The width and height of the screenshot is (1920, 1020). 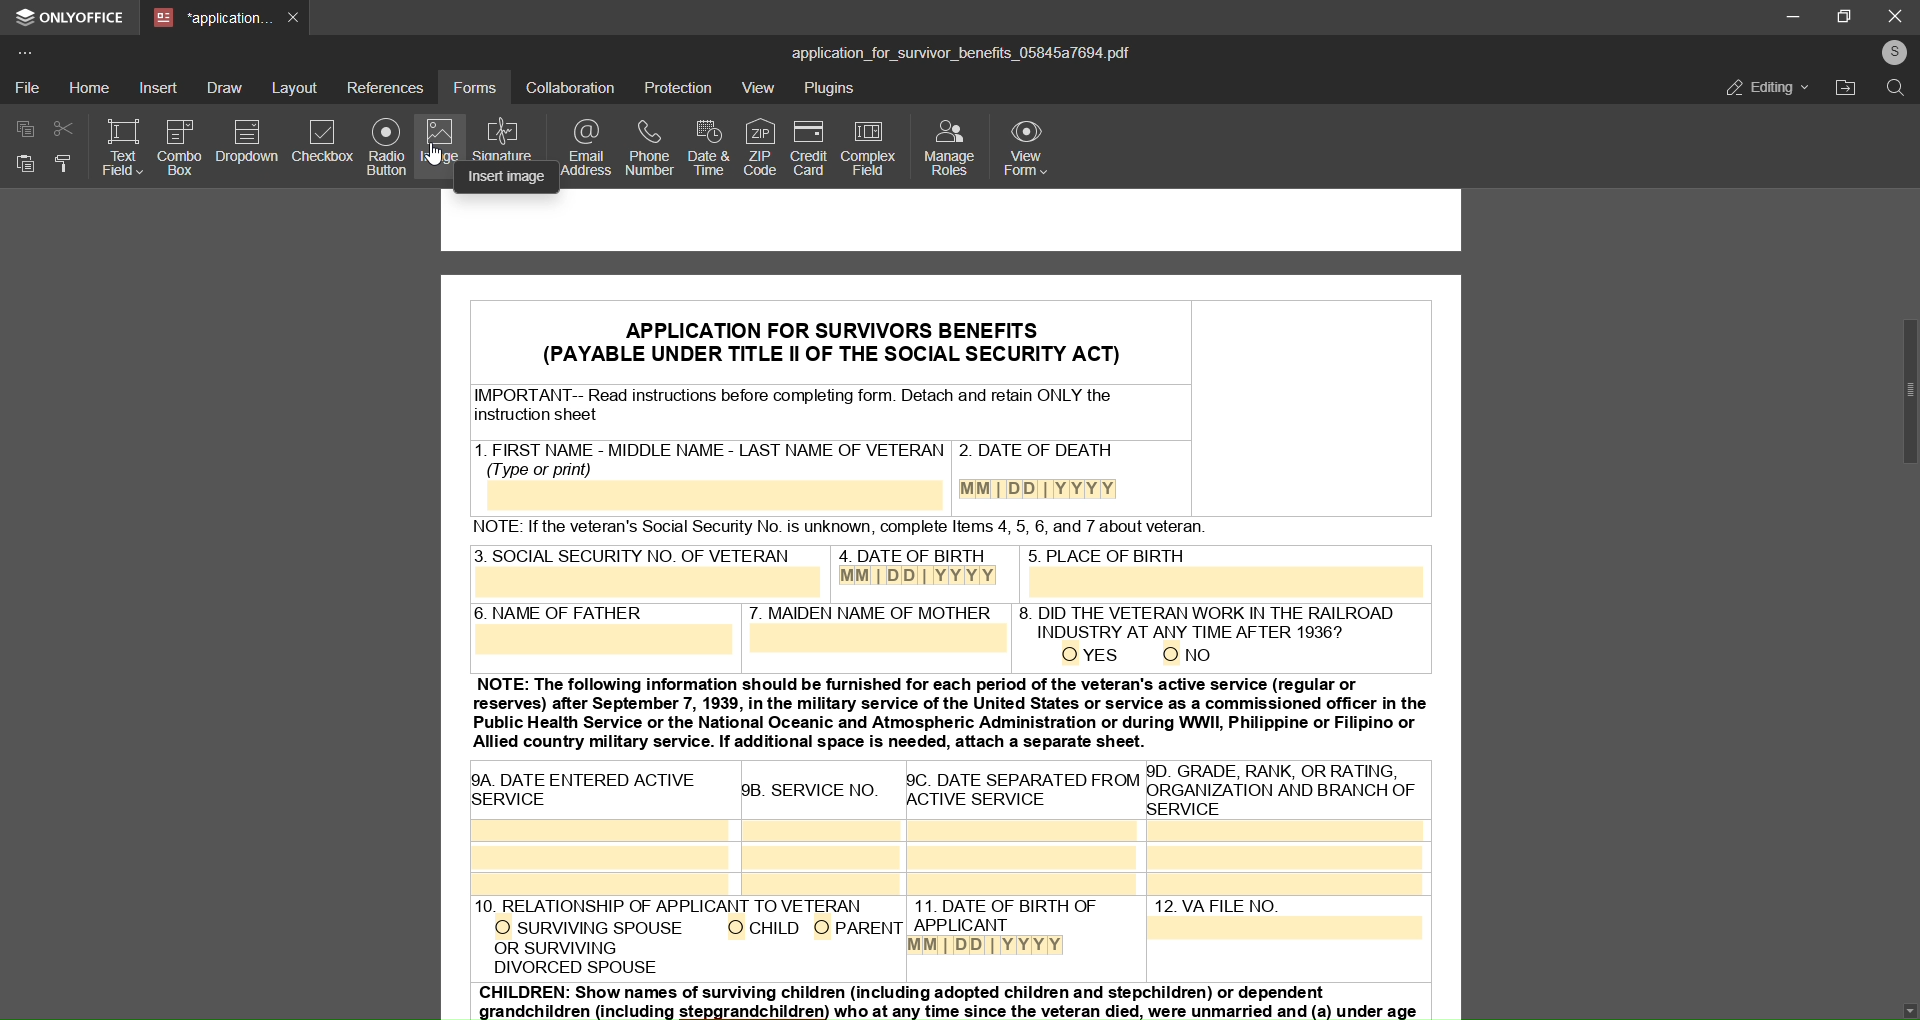 I want to click on onlyoffice, so click(x=72, y=20).